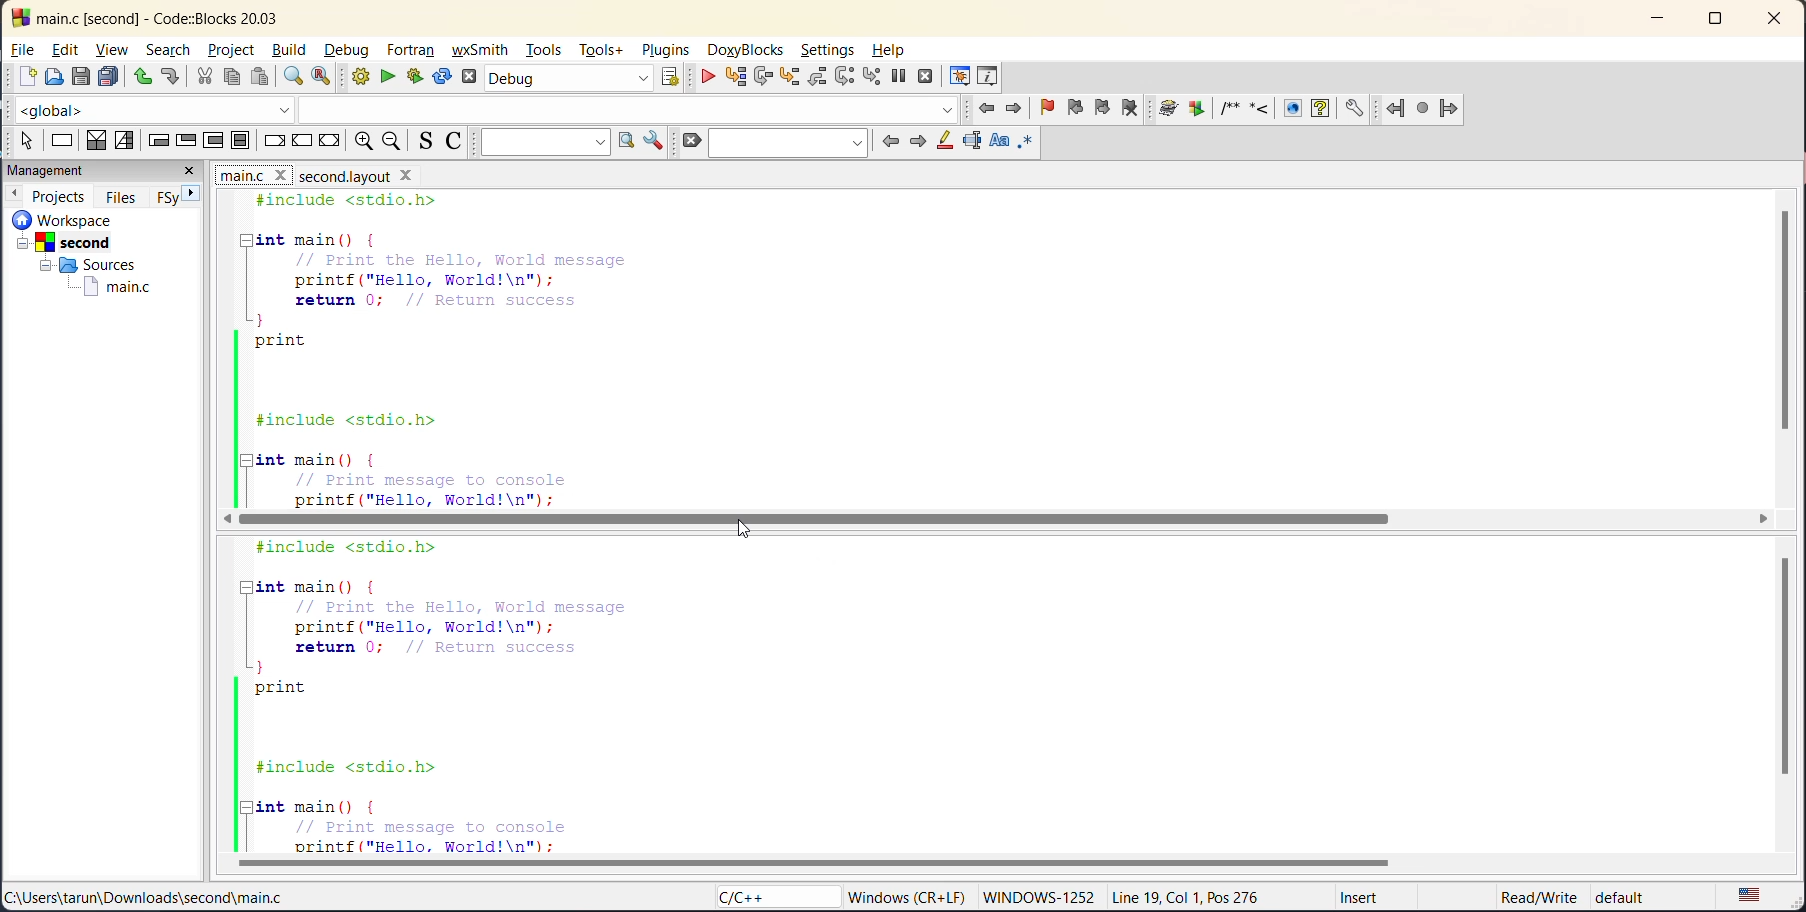 Image resolution: width=1806 pixels, height=912 pixels. Describe the element at coordinates (711, 78) in the screenshot. I see `debug` at that location.